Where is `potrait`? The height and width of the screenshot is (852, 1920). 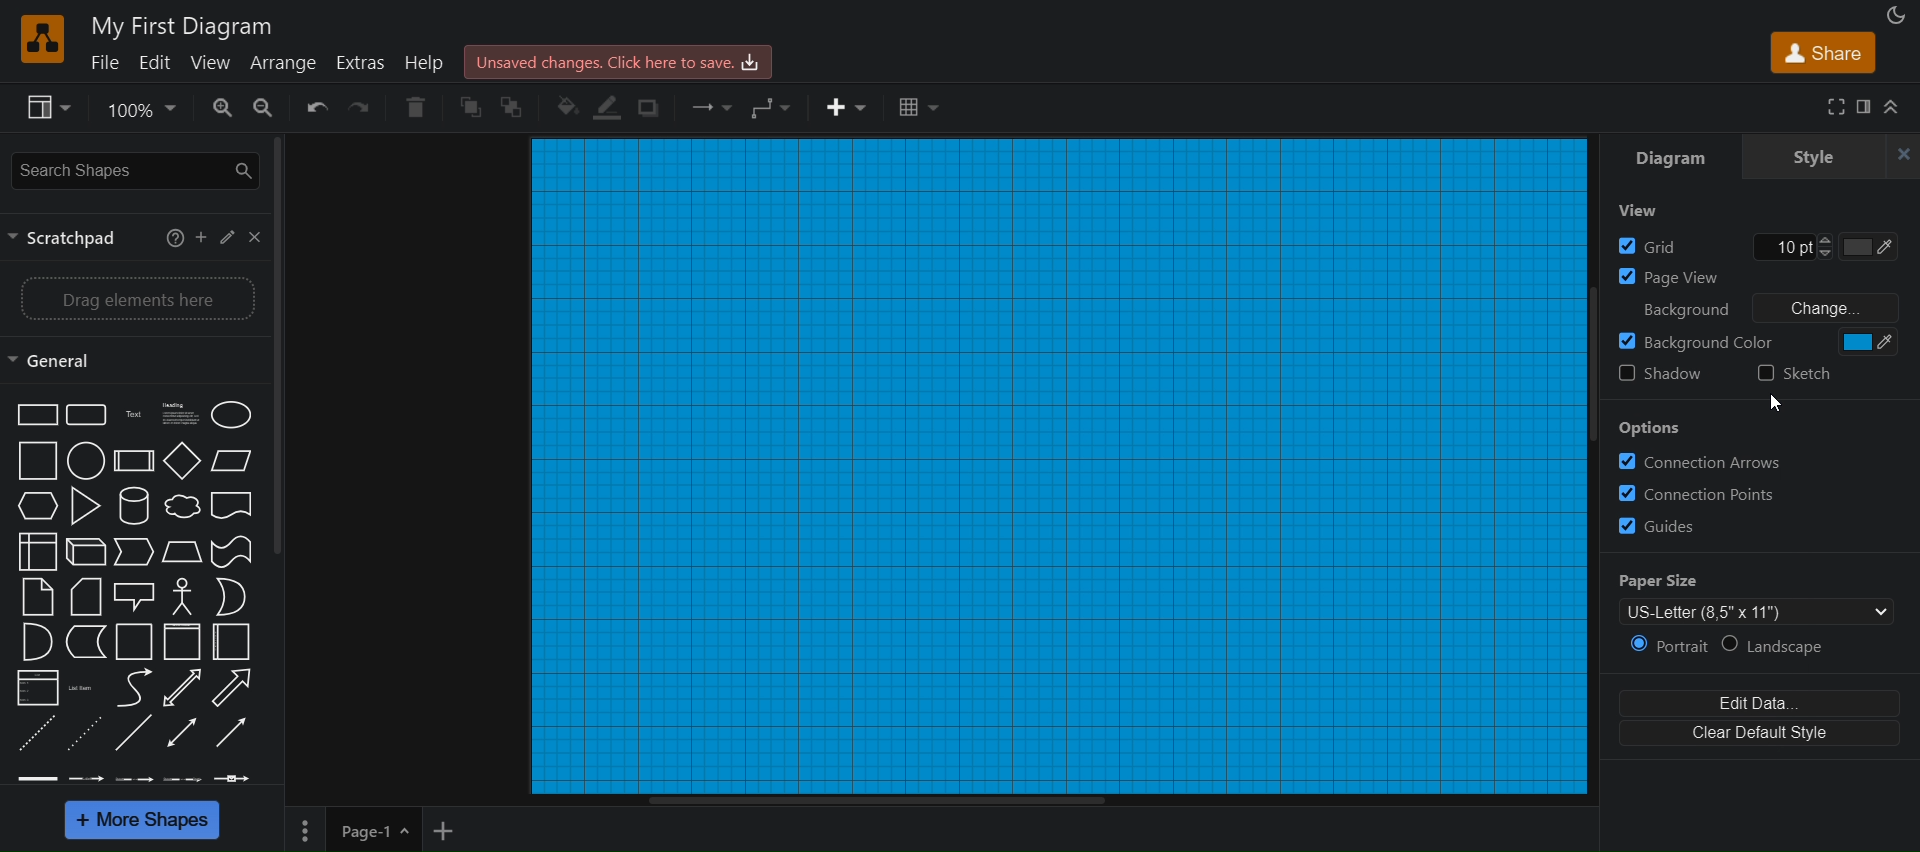 potrait is located at coordinates (1669, 647).